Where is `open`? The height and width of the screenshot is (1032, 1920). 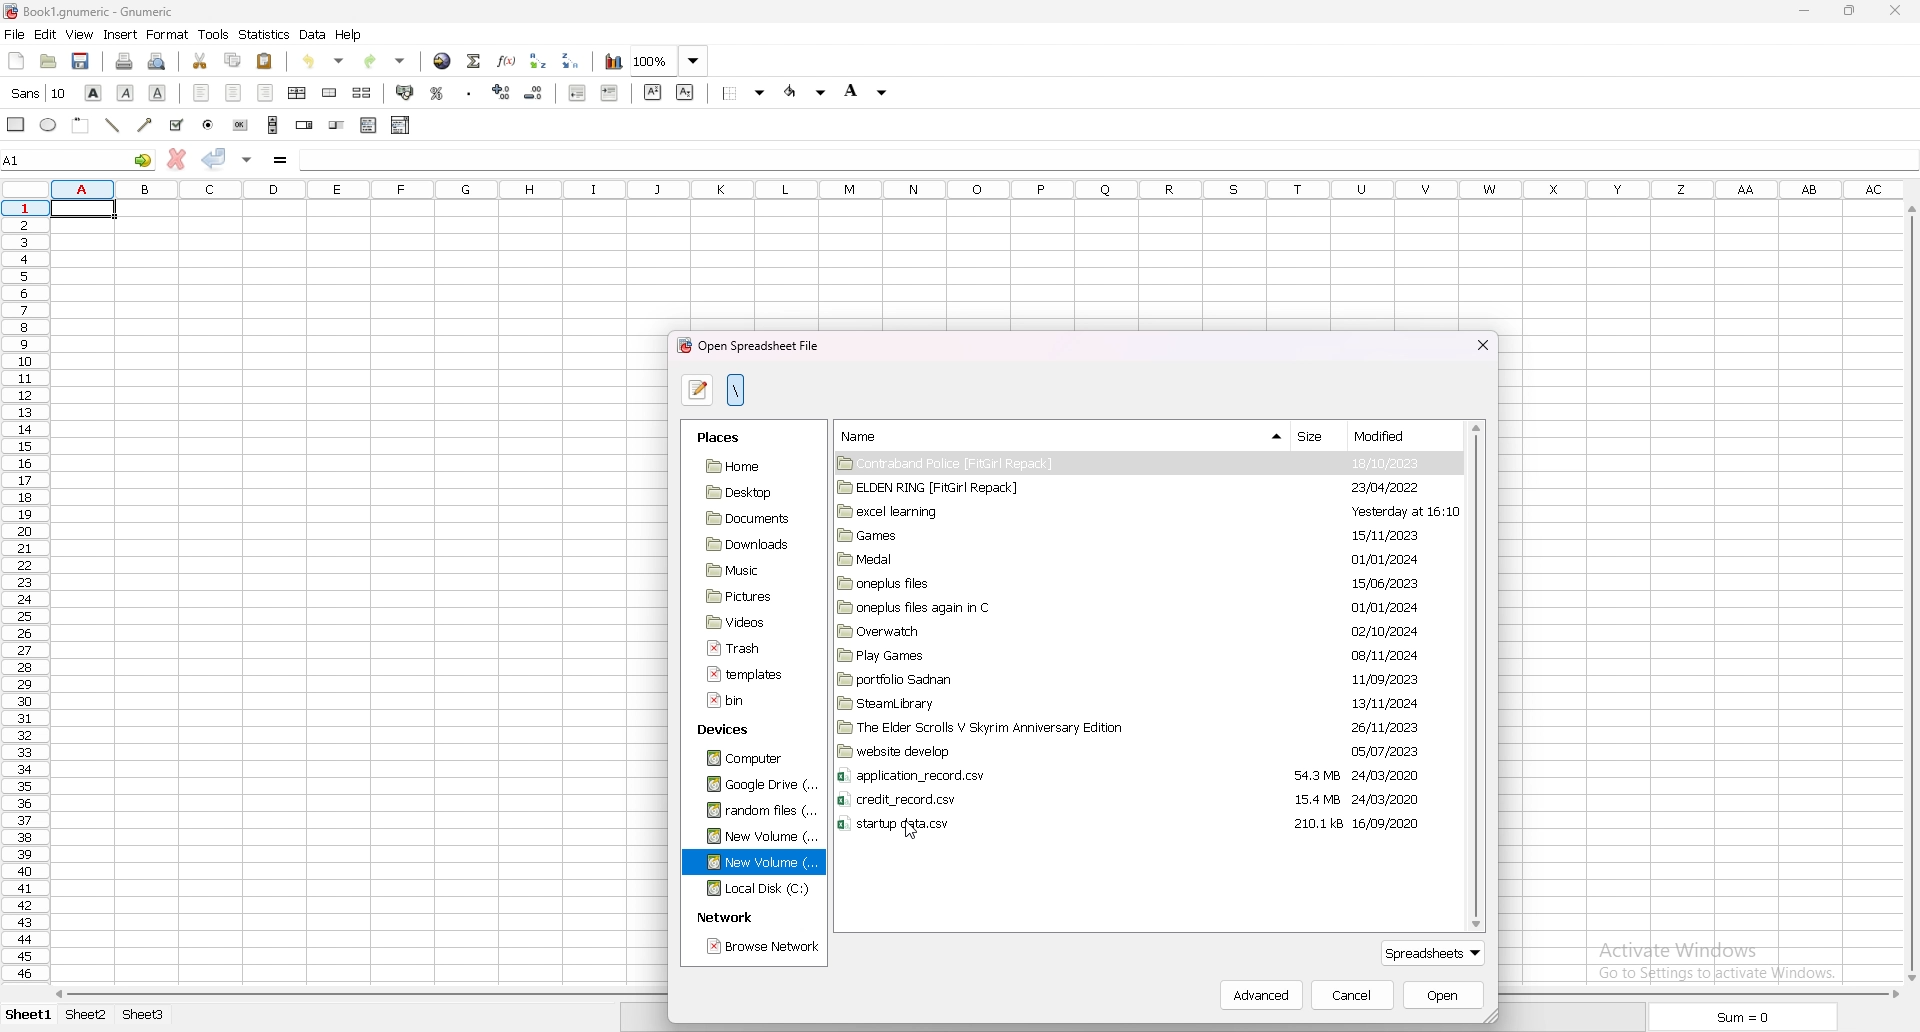 open is located at coordinates (1443, 995).